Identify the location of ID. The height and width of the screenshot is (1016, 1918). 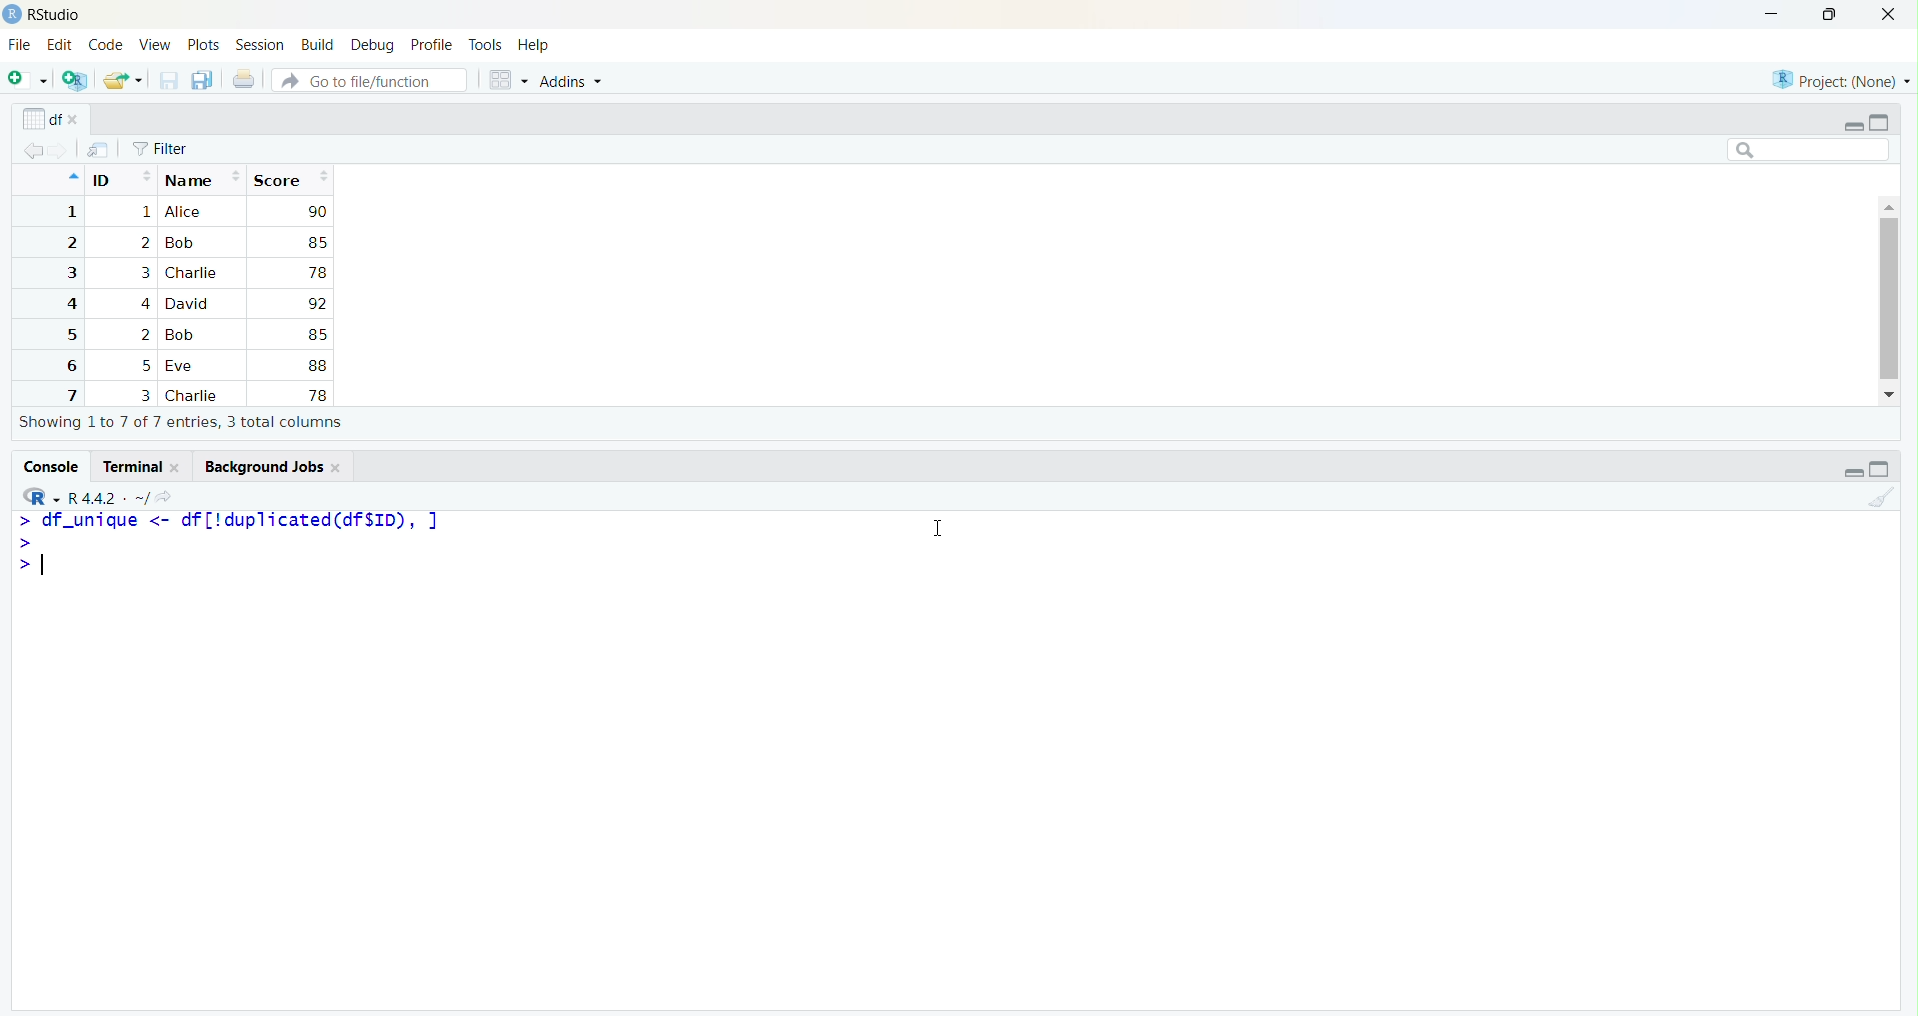
(121, 177).